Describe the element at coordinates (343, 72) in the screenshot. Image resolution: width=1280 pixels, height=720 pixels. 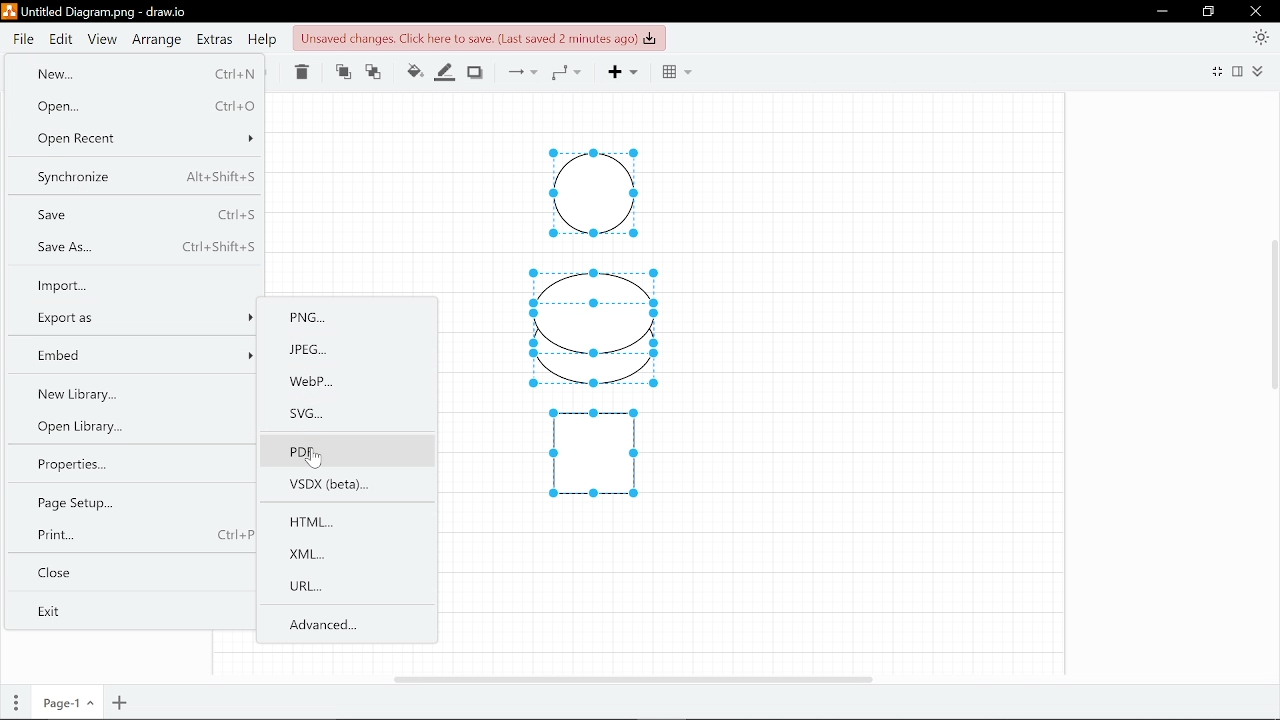
I see `Move front` at that location.